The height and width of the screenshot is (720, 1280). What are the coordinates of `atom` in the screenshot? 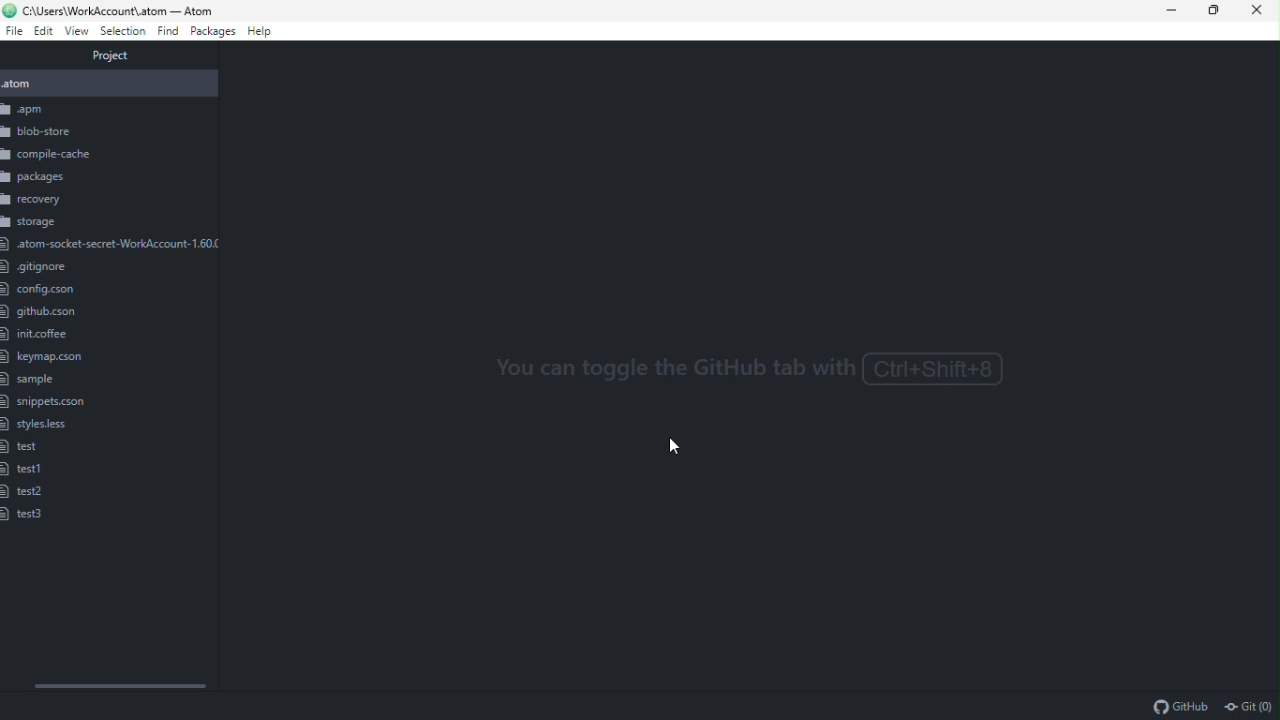 It's located at (106, 84).